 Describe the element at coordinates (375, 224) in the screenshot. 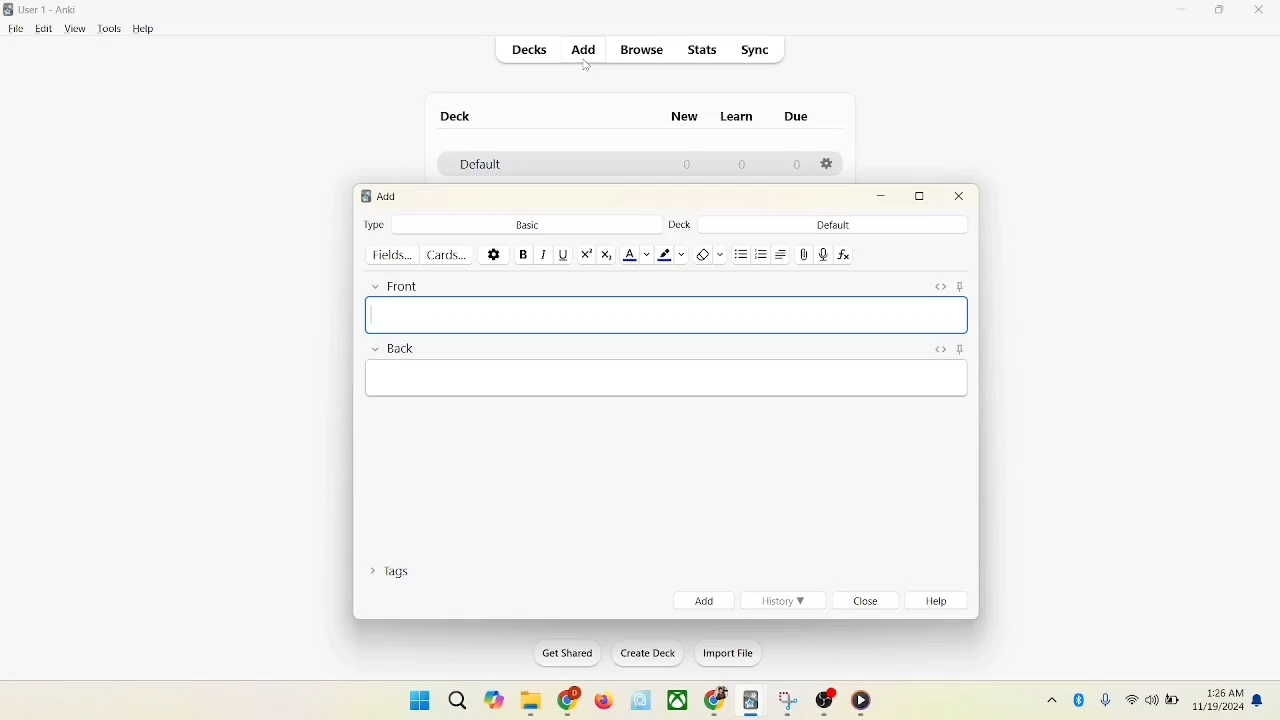

I see `type` at that location.